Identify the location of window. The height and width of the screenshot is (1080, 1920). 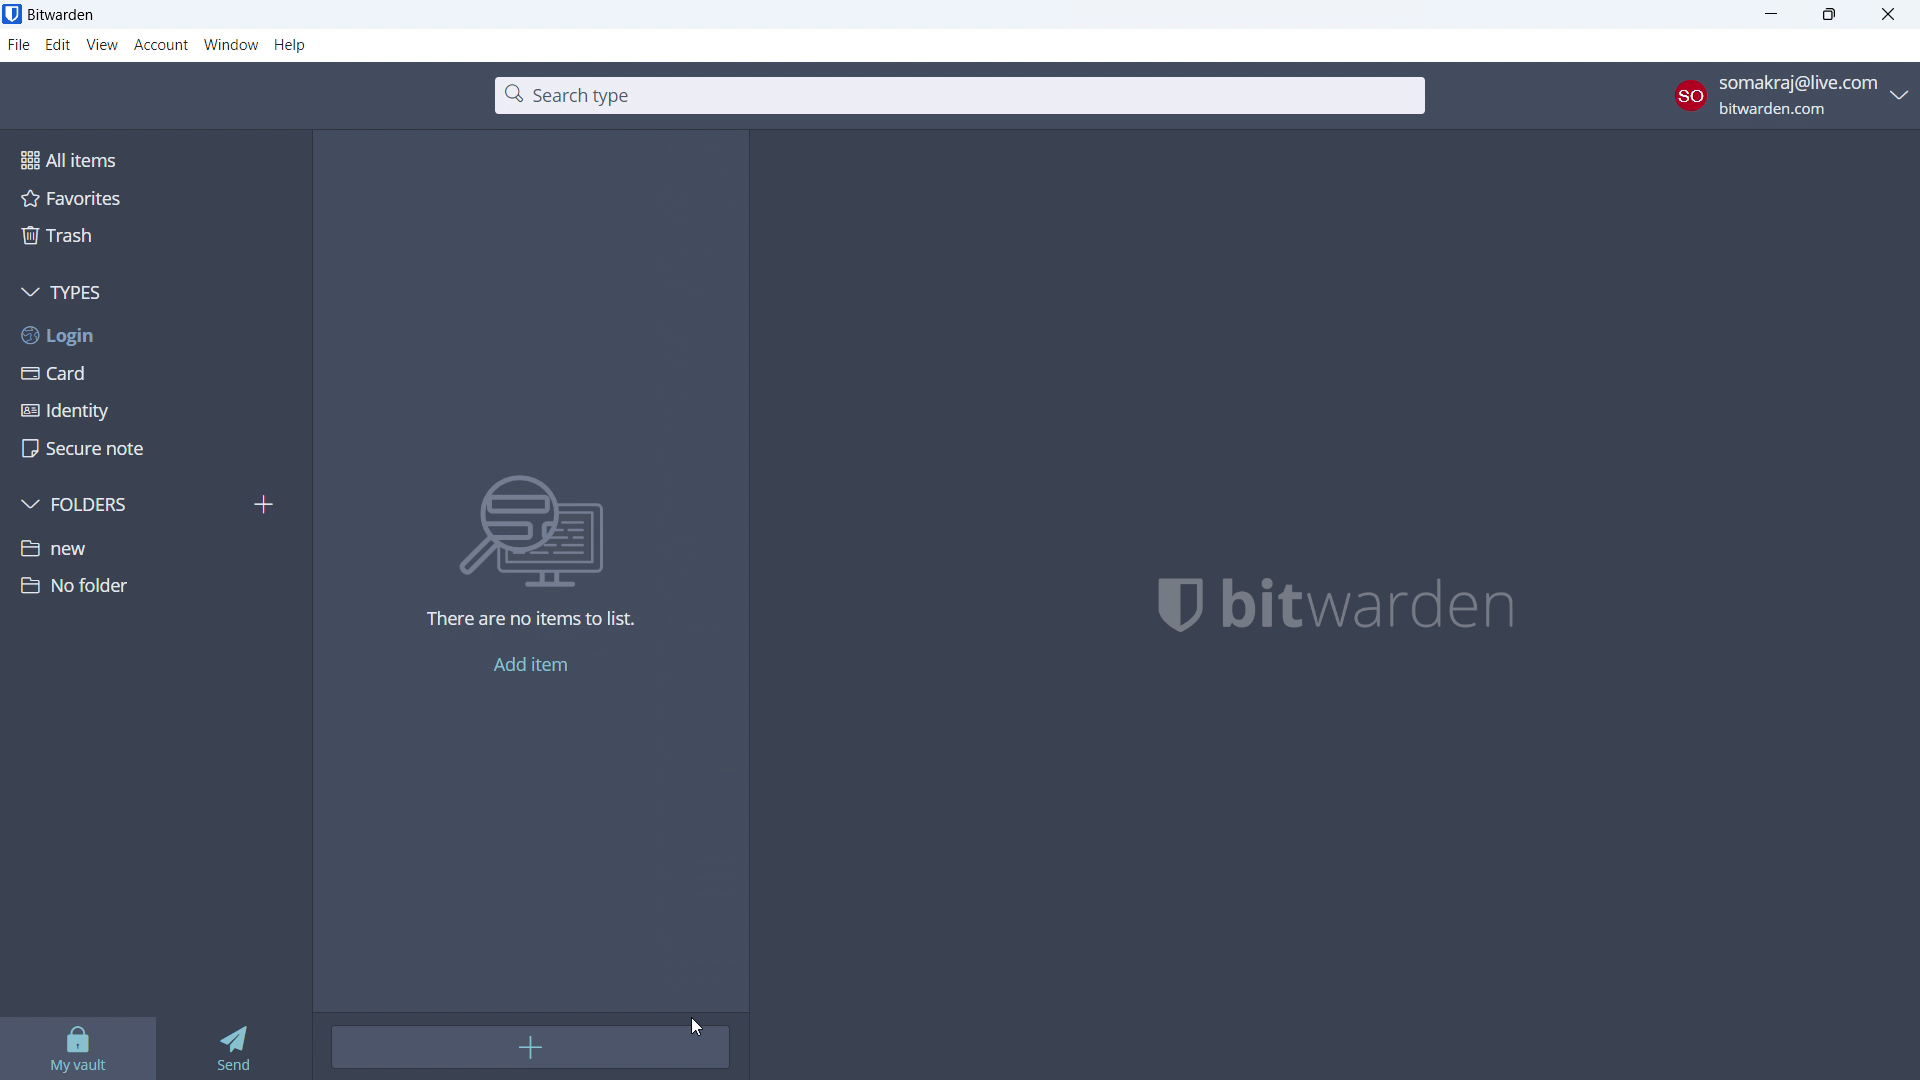
(232, 45).